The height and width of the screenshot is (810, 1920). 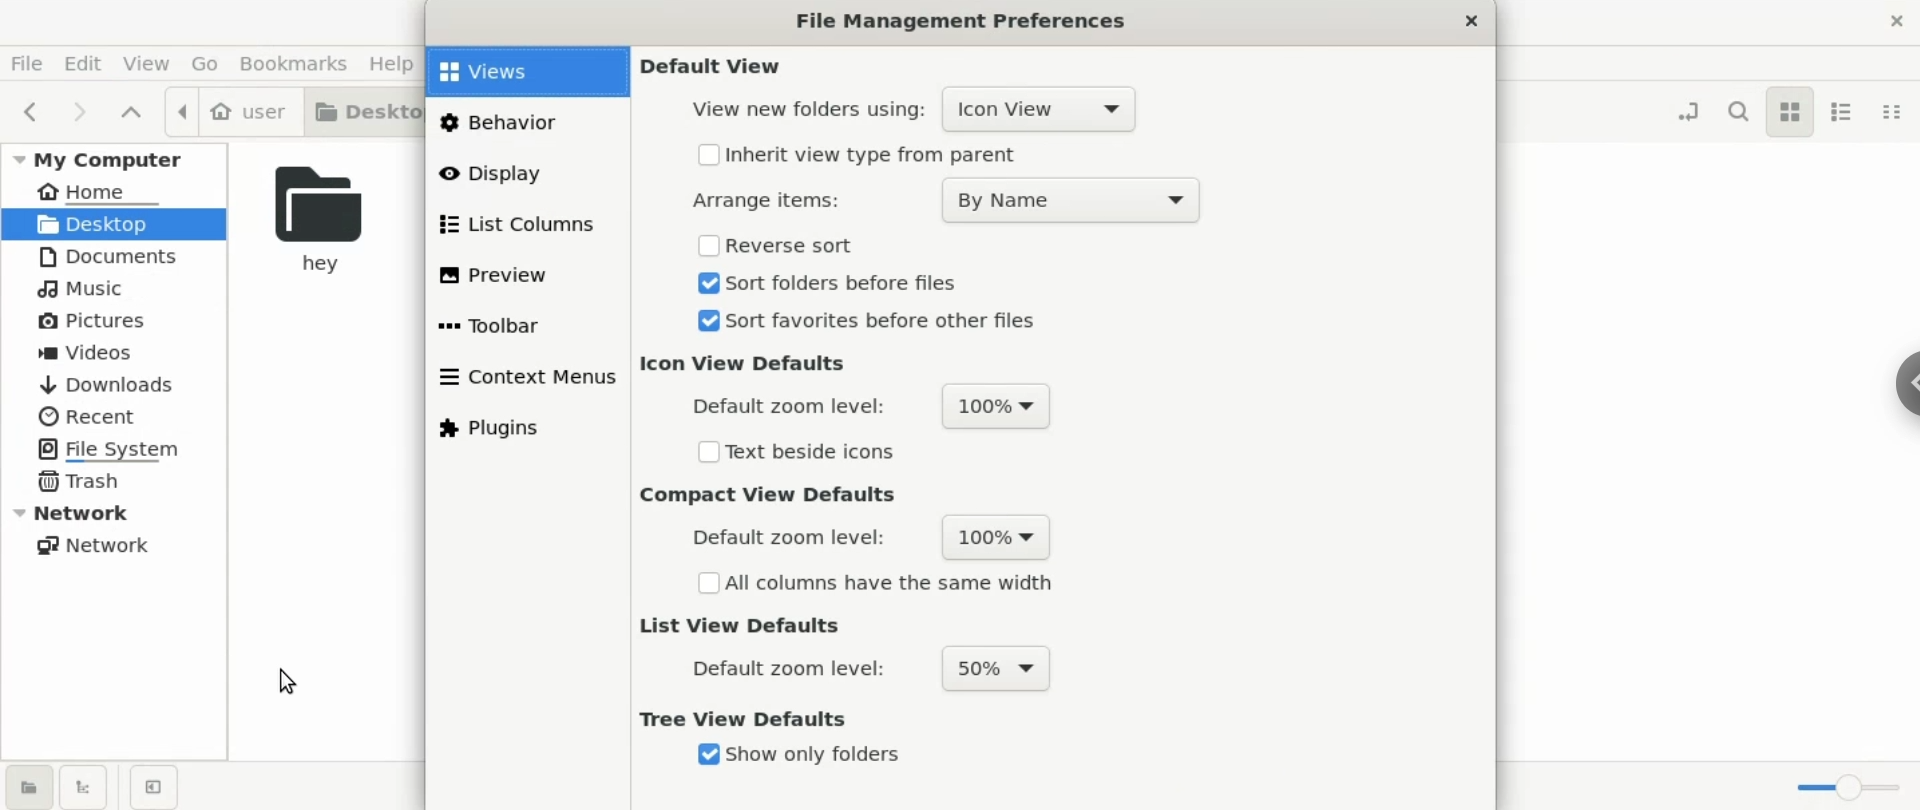 What do you see at coordinates (887, 154) in the screenshot?
I see `inherit view type from parent` at bounding box center [887, 154].